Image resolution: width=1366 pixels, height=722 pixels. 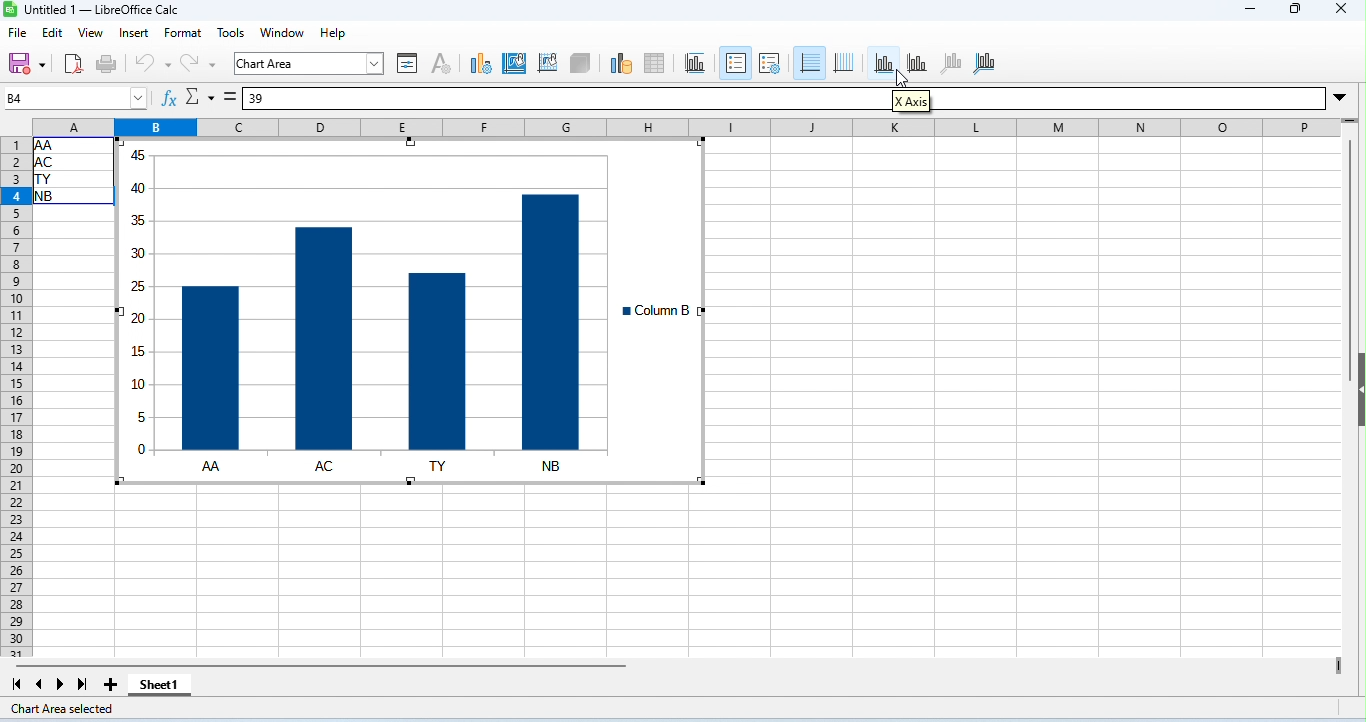 What do you see at coordinates (1247, 10) in the screenshot?
I see `minimize` at bounding box center [1247, 10].